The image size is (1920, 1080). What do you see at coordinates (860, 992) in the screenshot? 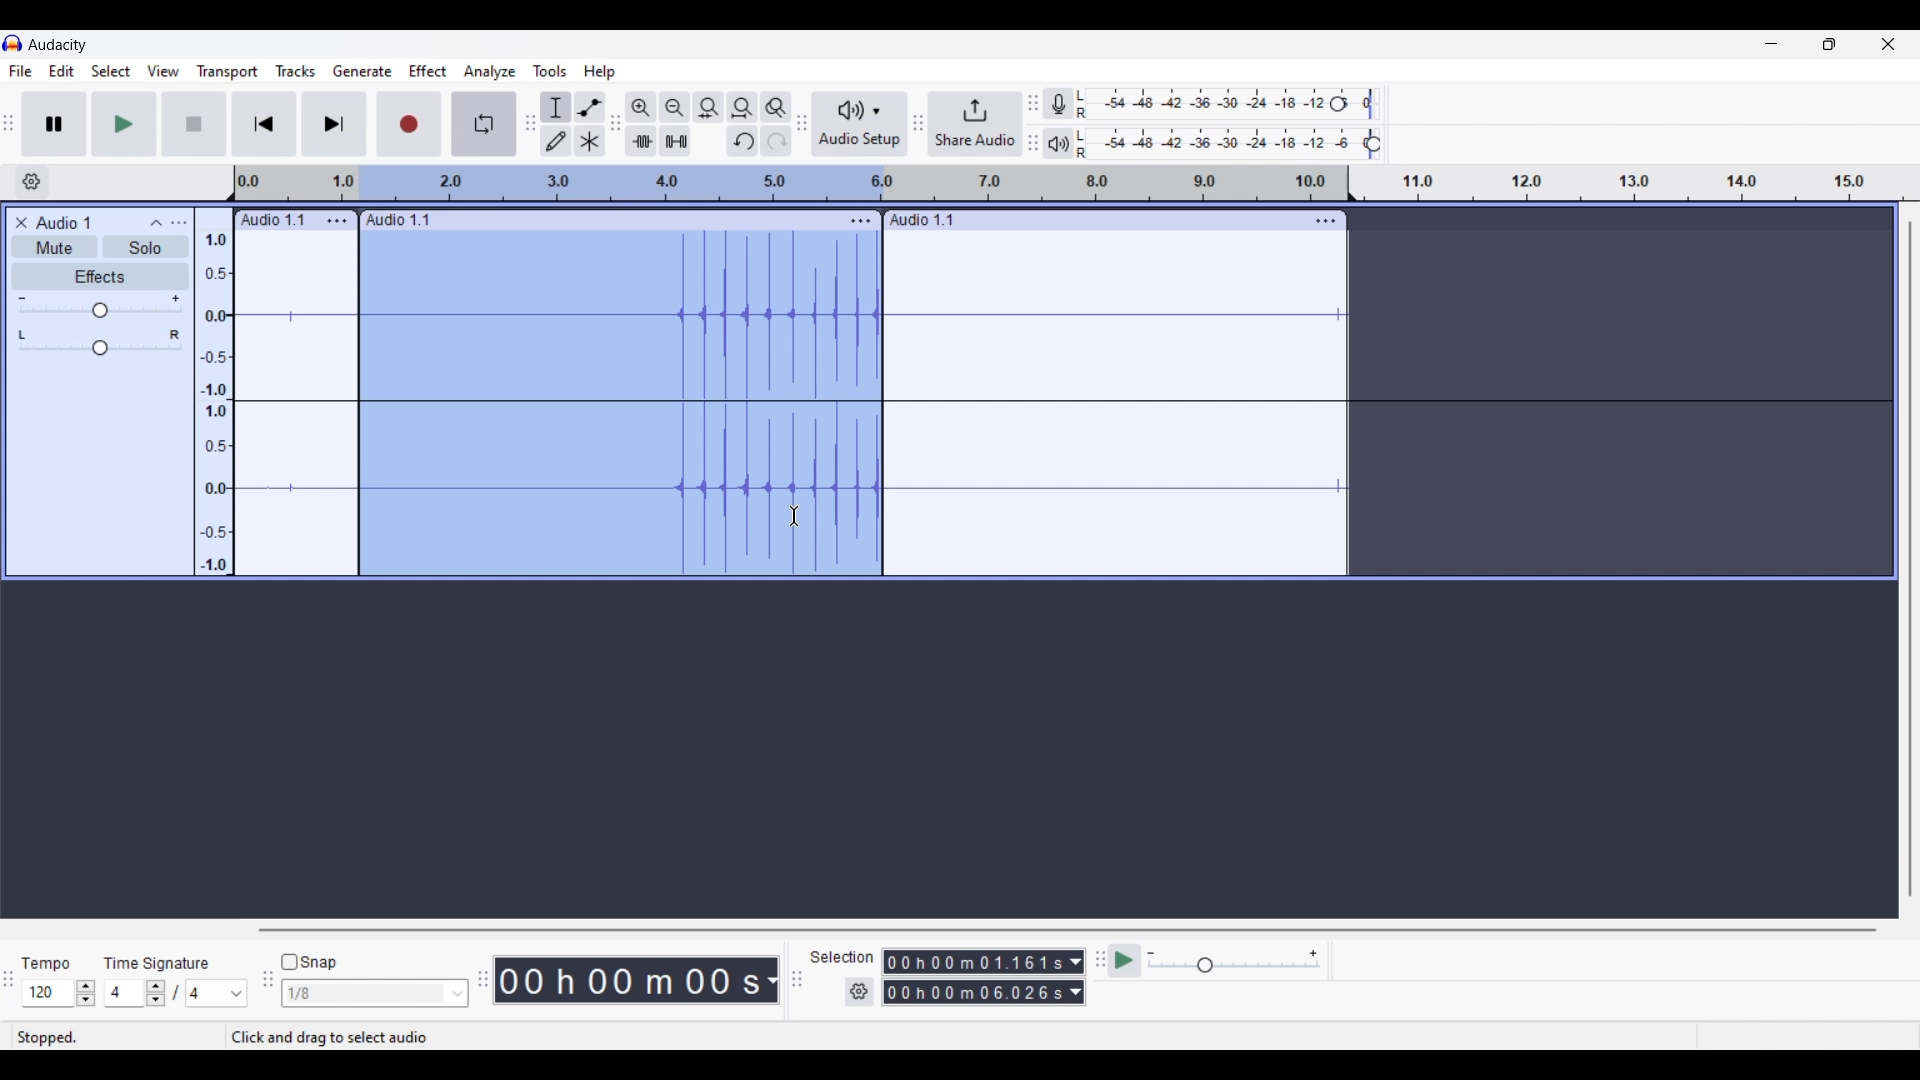
I see `Selection settings` at bounding box center [860, 992].